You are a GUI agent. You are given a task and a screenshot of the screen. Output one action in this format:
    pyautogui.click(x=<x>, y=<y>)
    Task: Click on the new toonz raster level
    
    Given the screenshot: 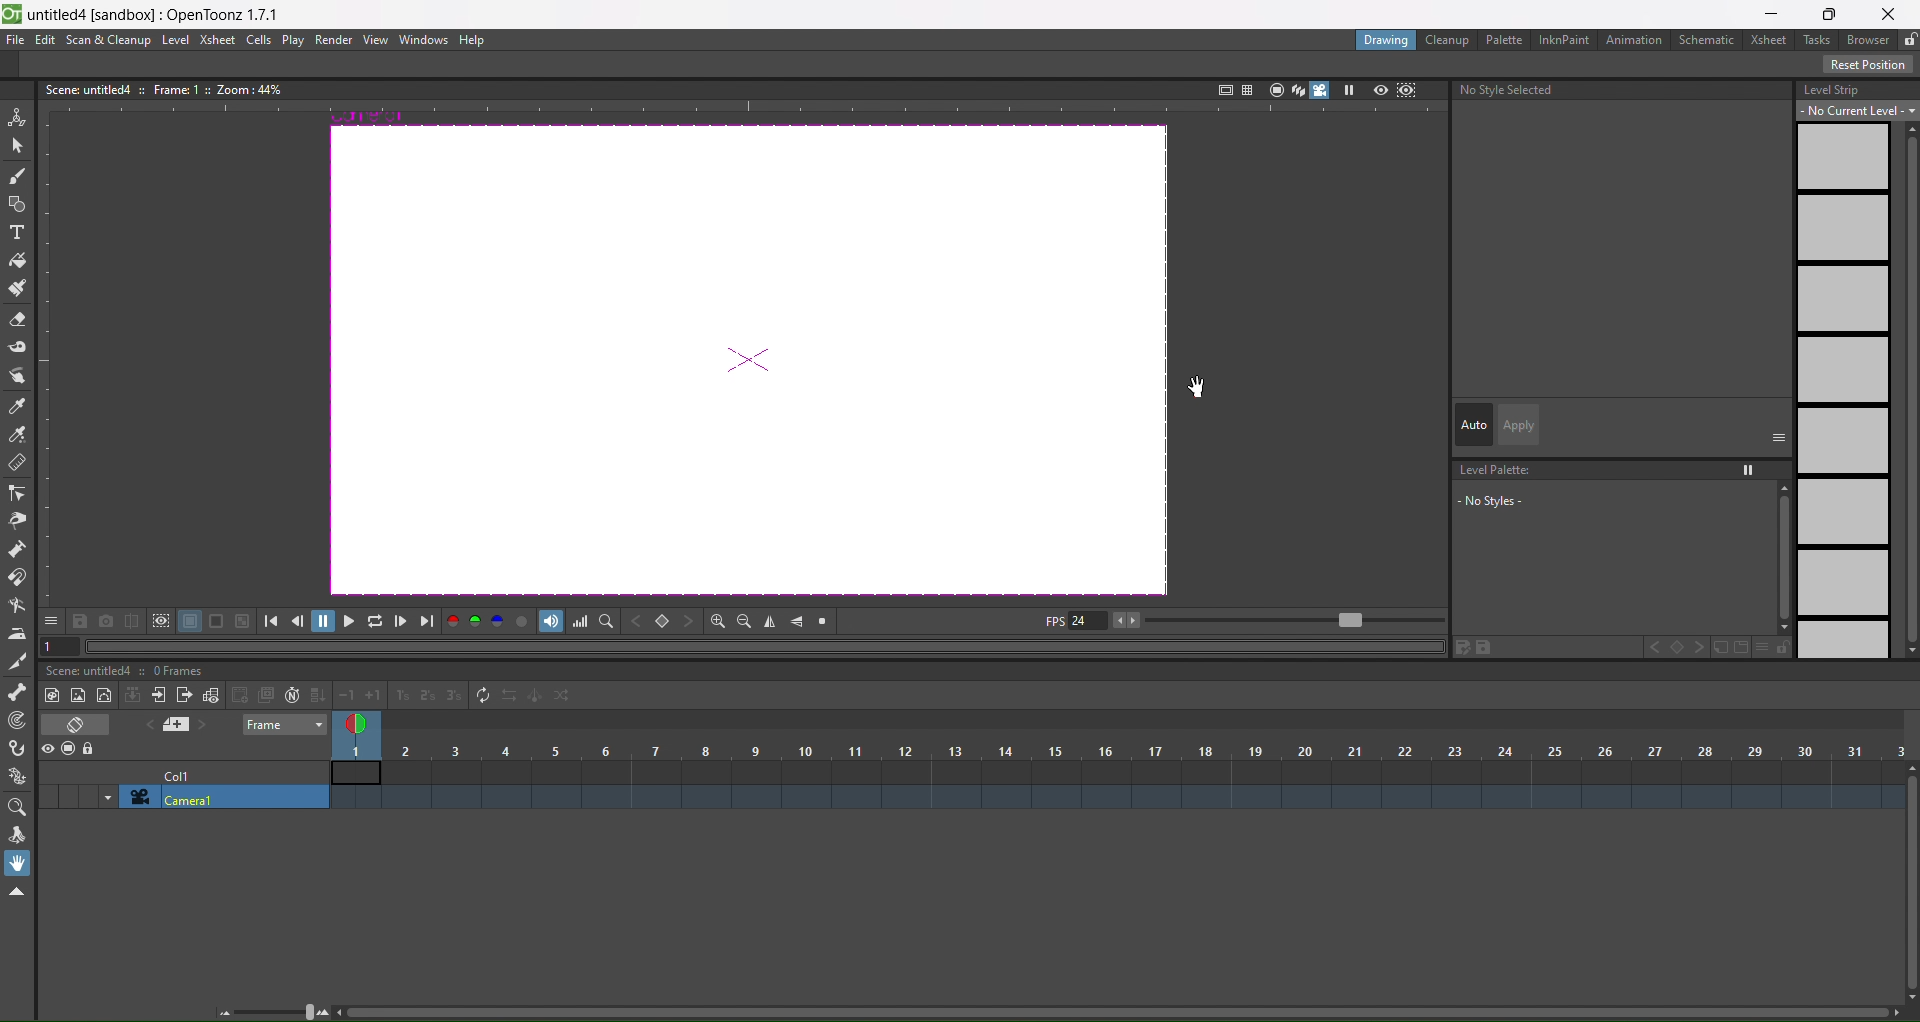 What is the action you would take?
    pyautogui.click(x=54, y=695)
    